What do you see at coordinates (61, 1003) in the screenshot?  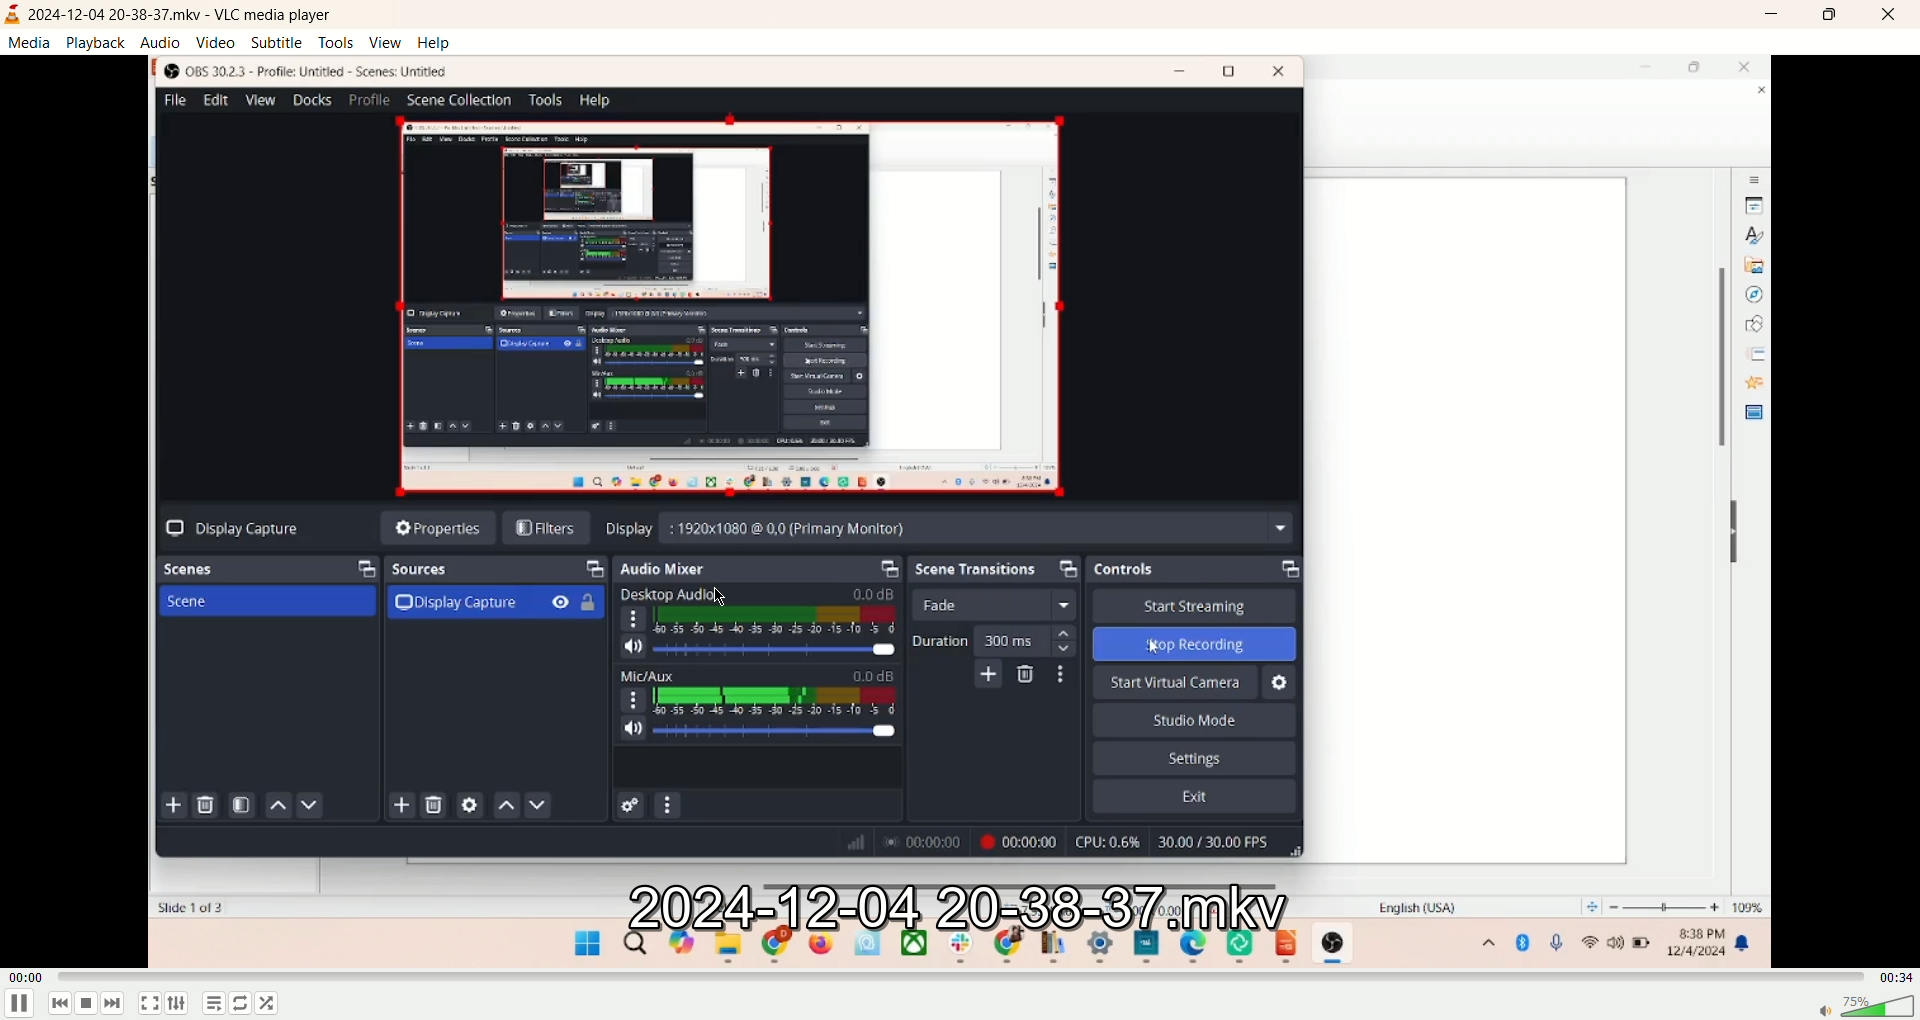 I see `previous` at bounding box center [61, 1003].